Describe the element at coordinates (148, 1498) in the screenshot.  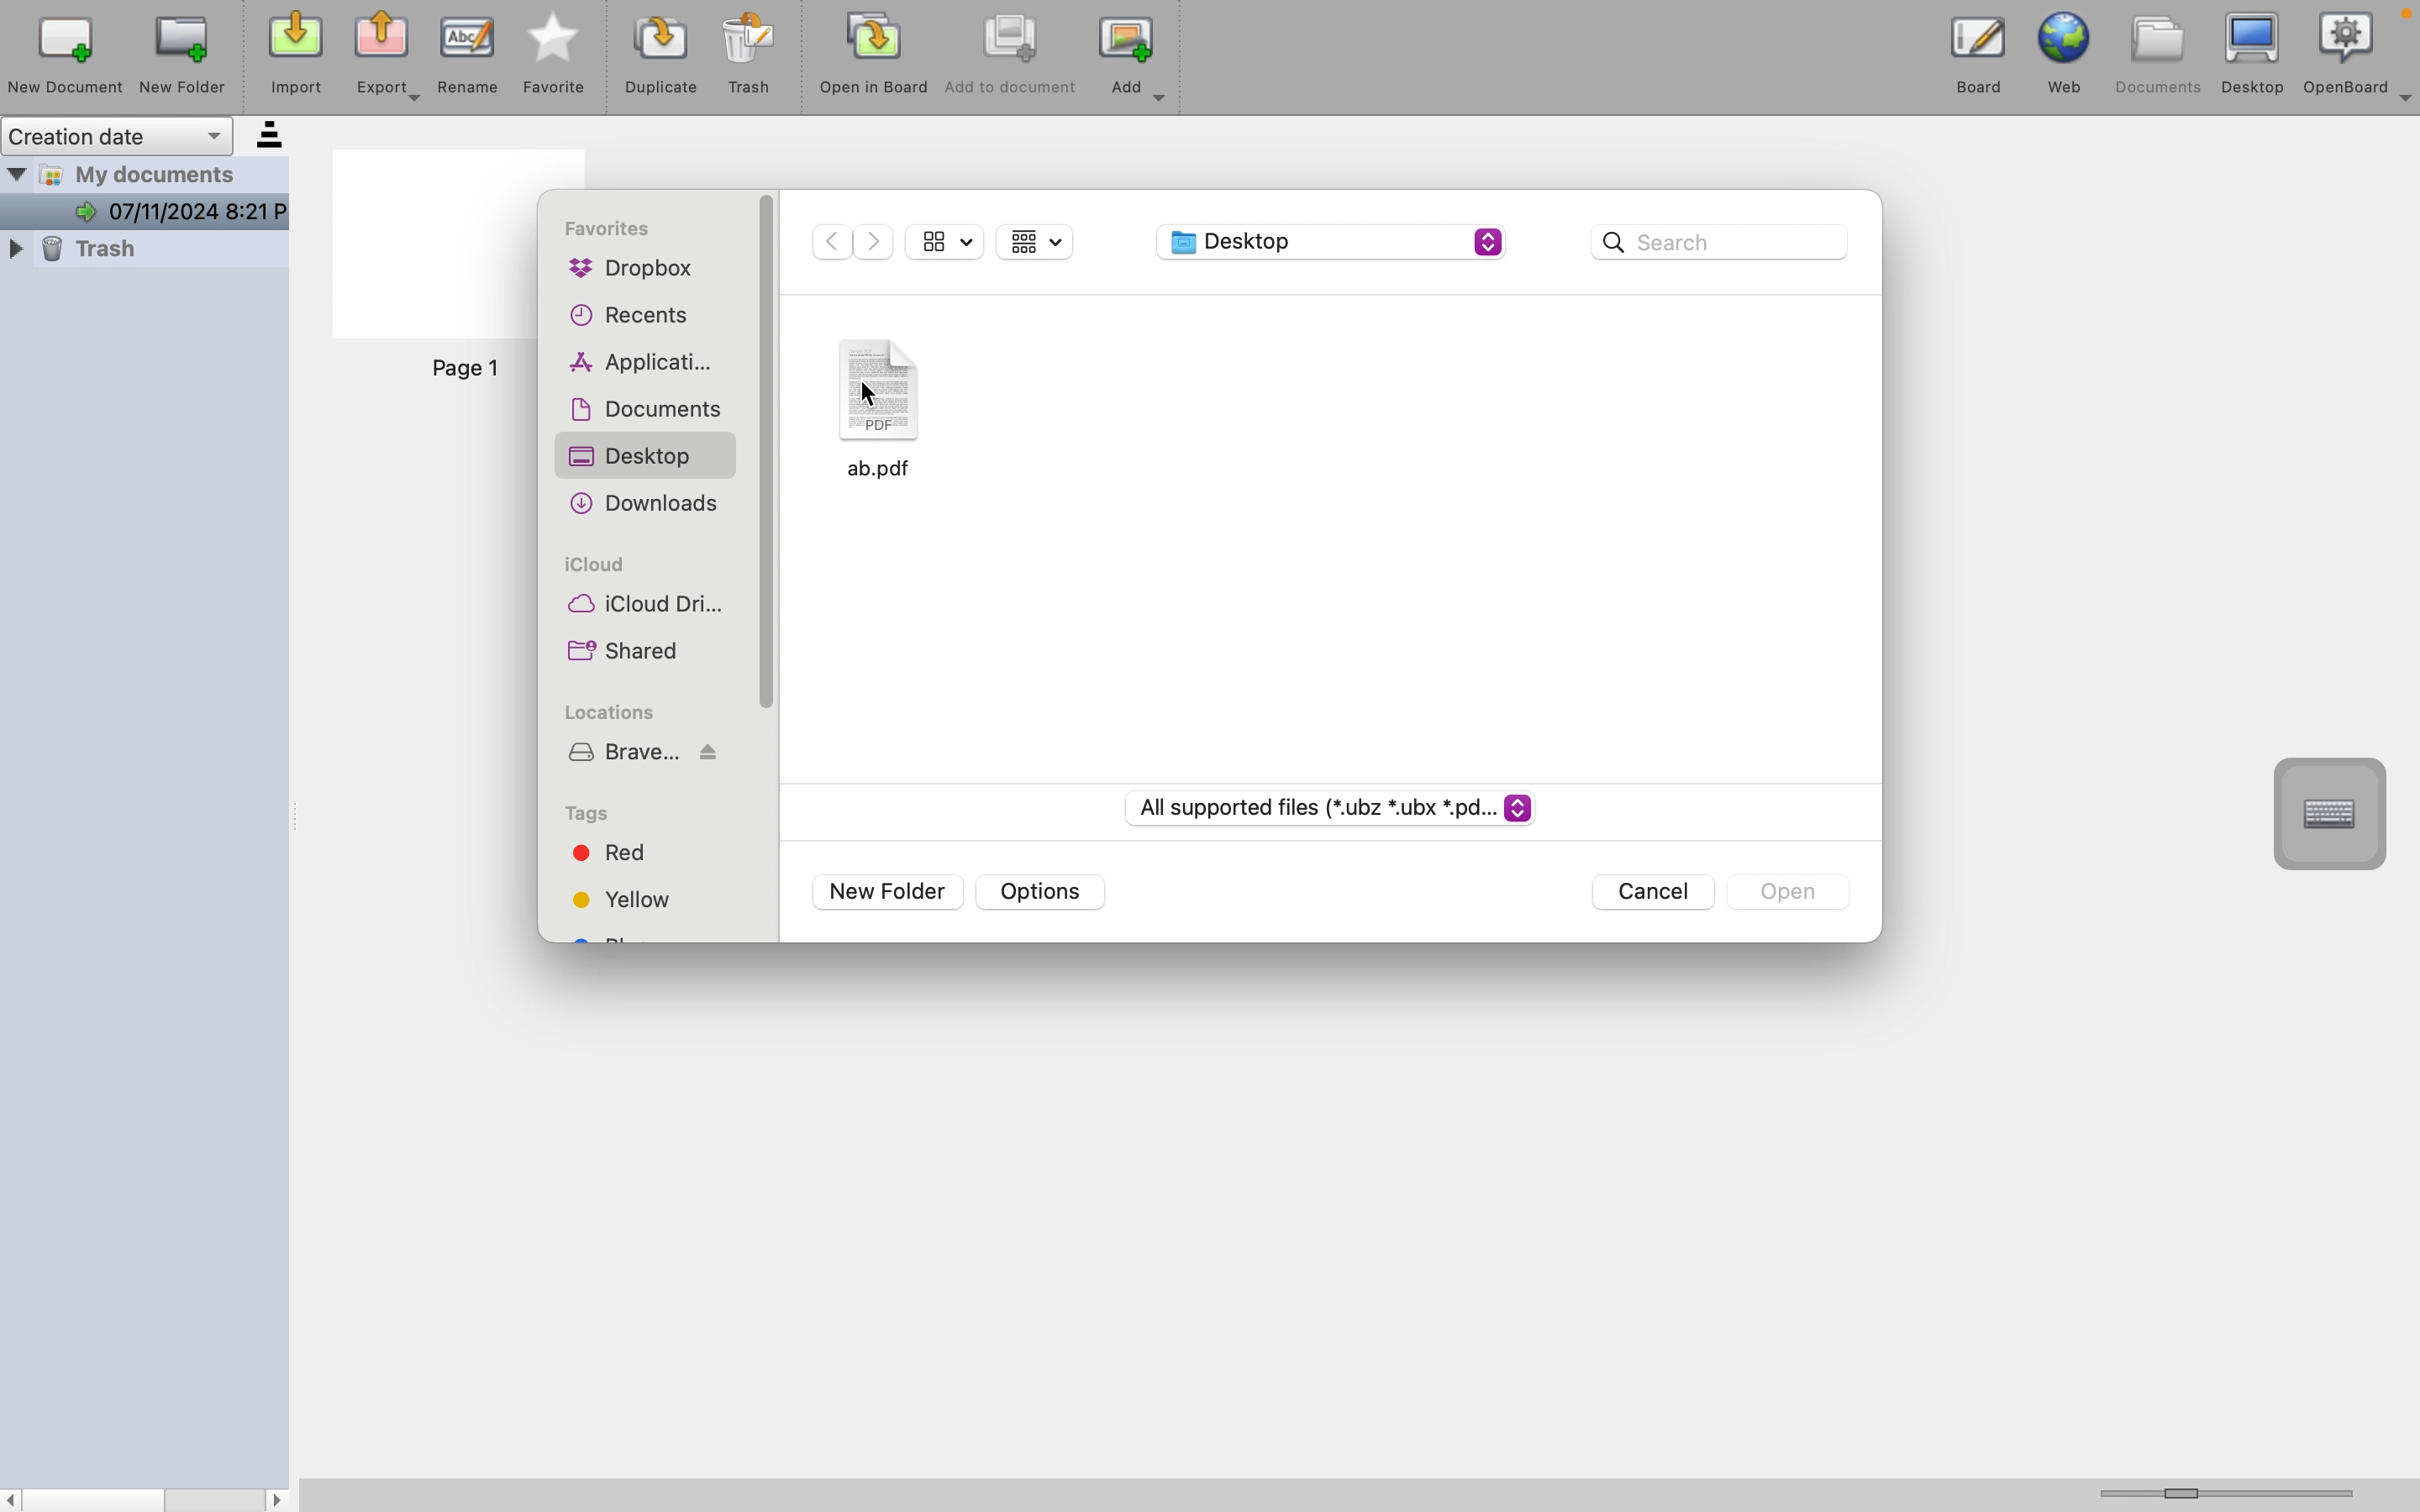
I see `scrollbar` at that location.